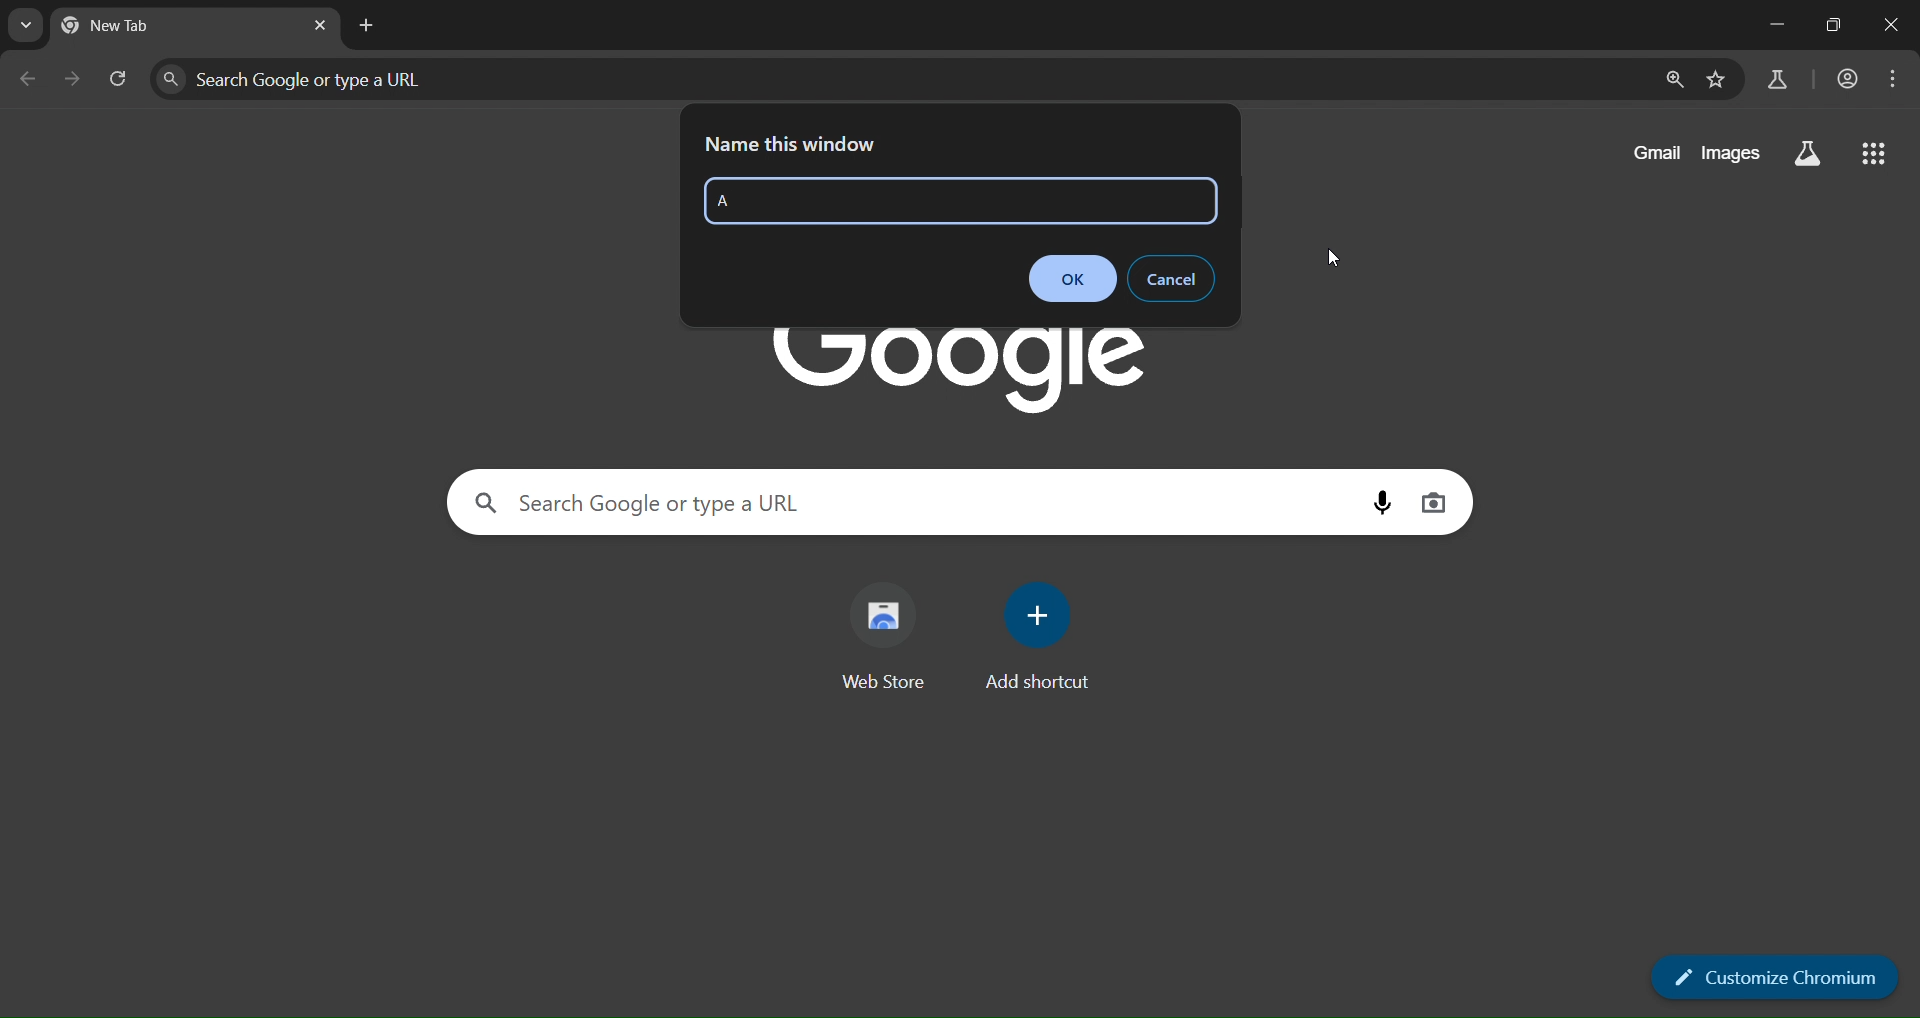 Image resolution: width=1920 pixels, height=1018 pixels. What do you see at coordinates (121, 78) in the screenshot?
I see `reload tab` at bounding box center [121, 78].